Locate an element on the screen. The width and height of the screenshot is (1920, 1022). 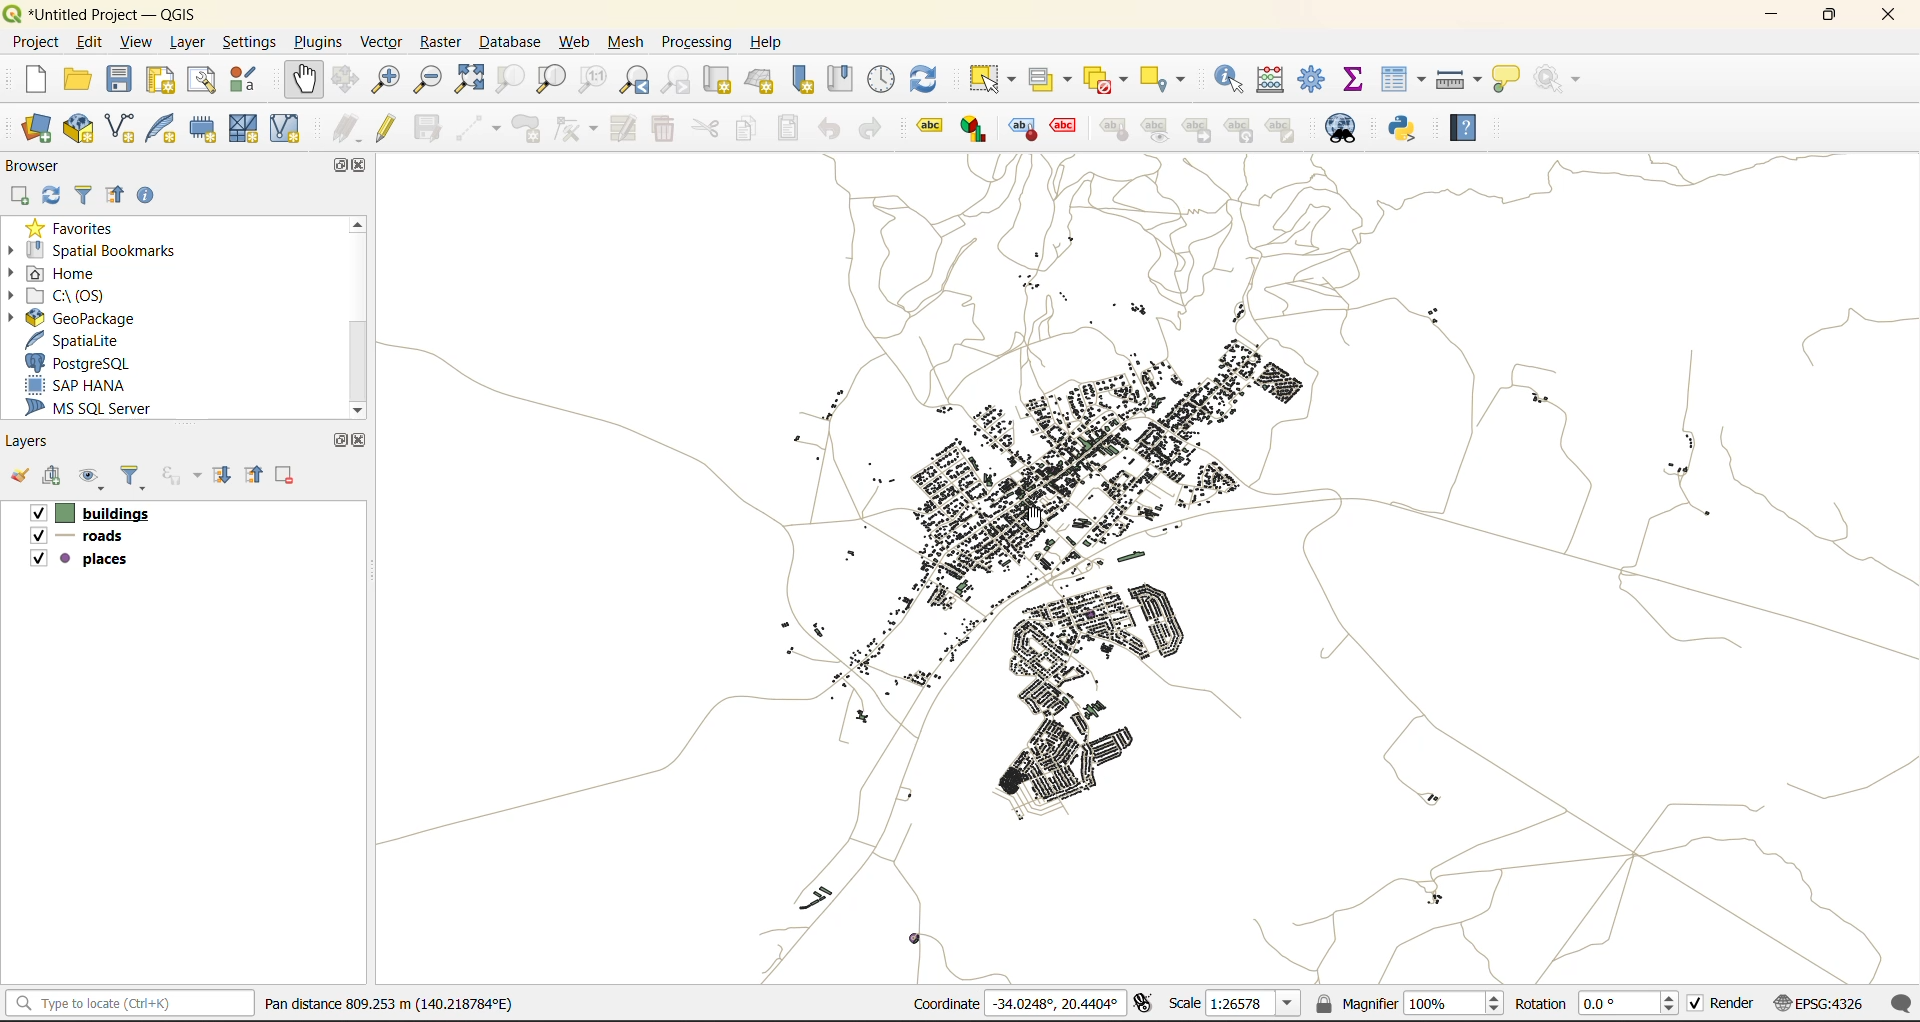
maximize is located at coordinates (335, 167).